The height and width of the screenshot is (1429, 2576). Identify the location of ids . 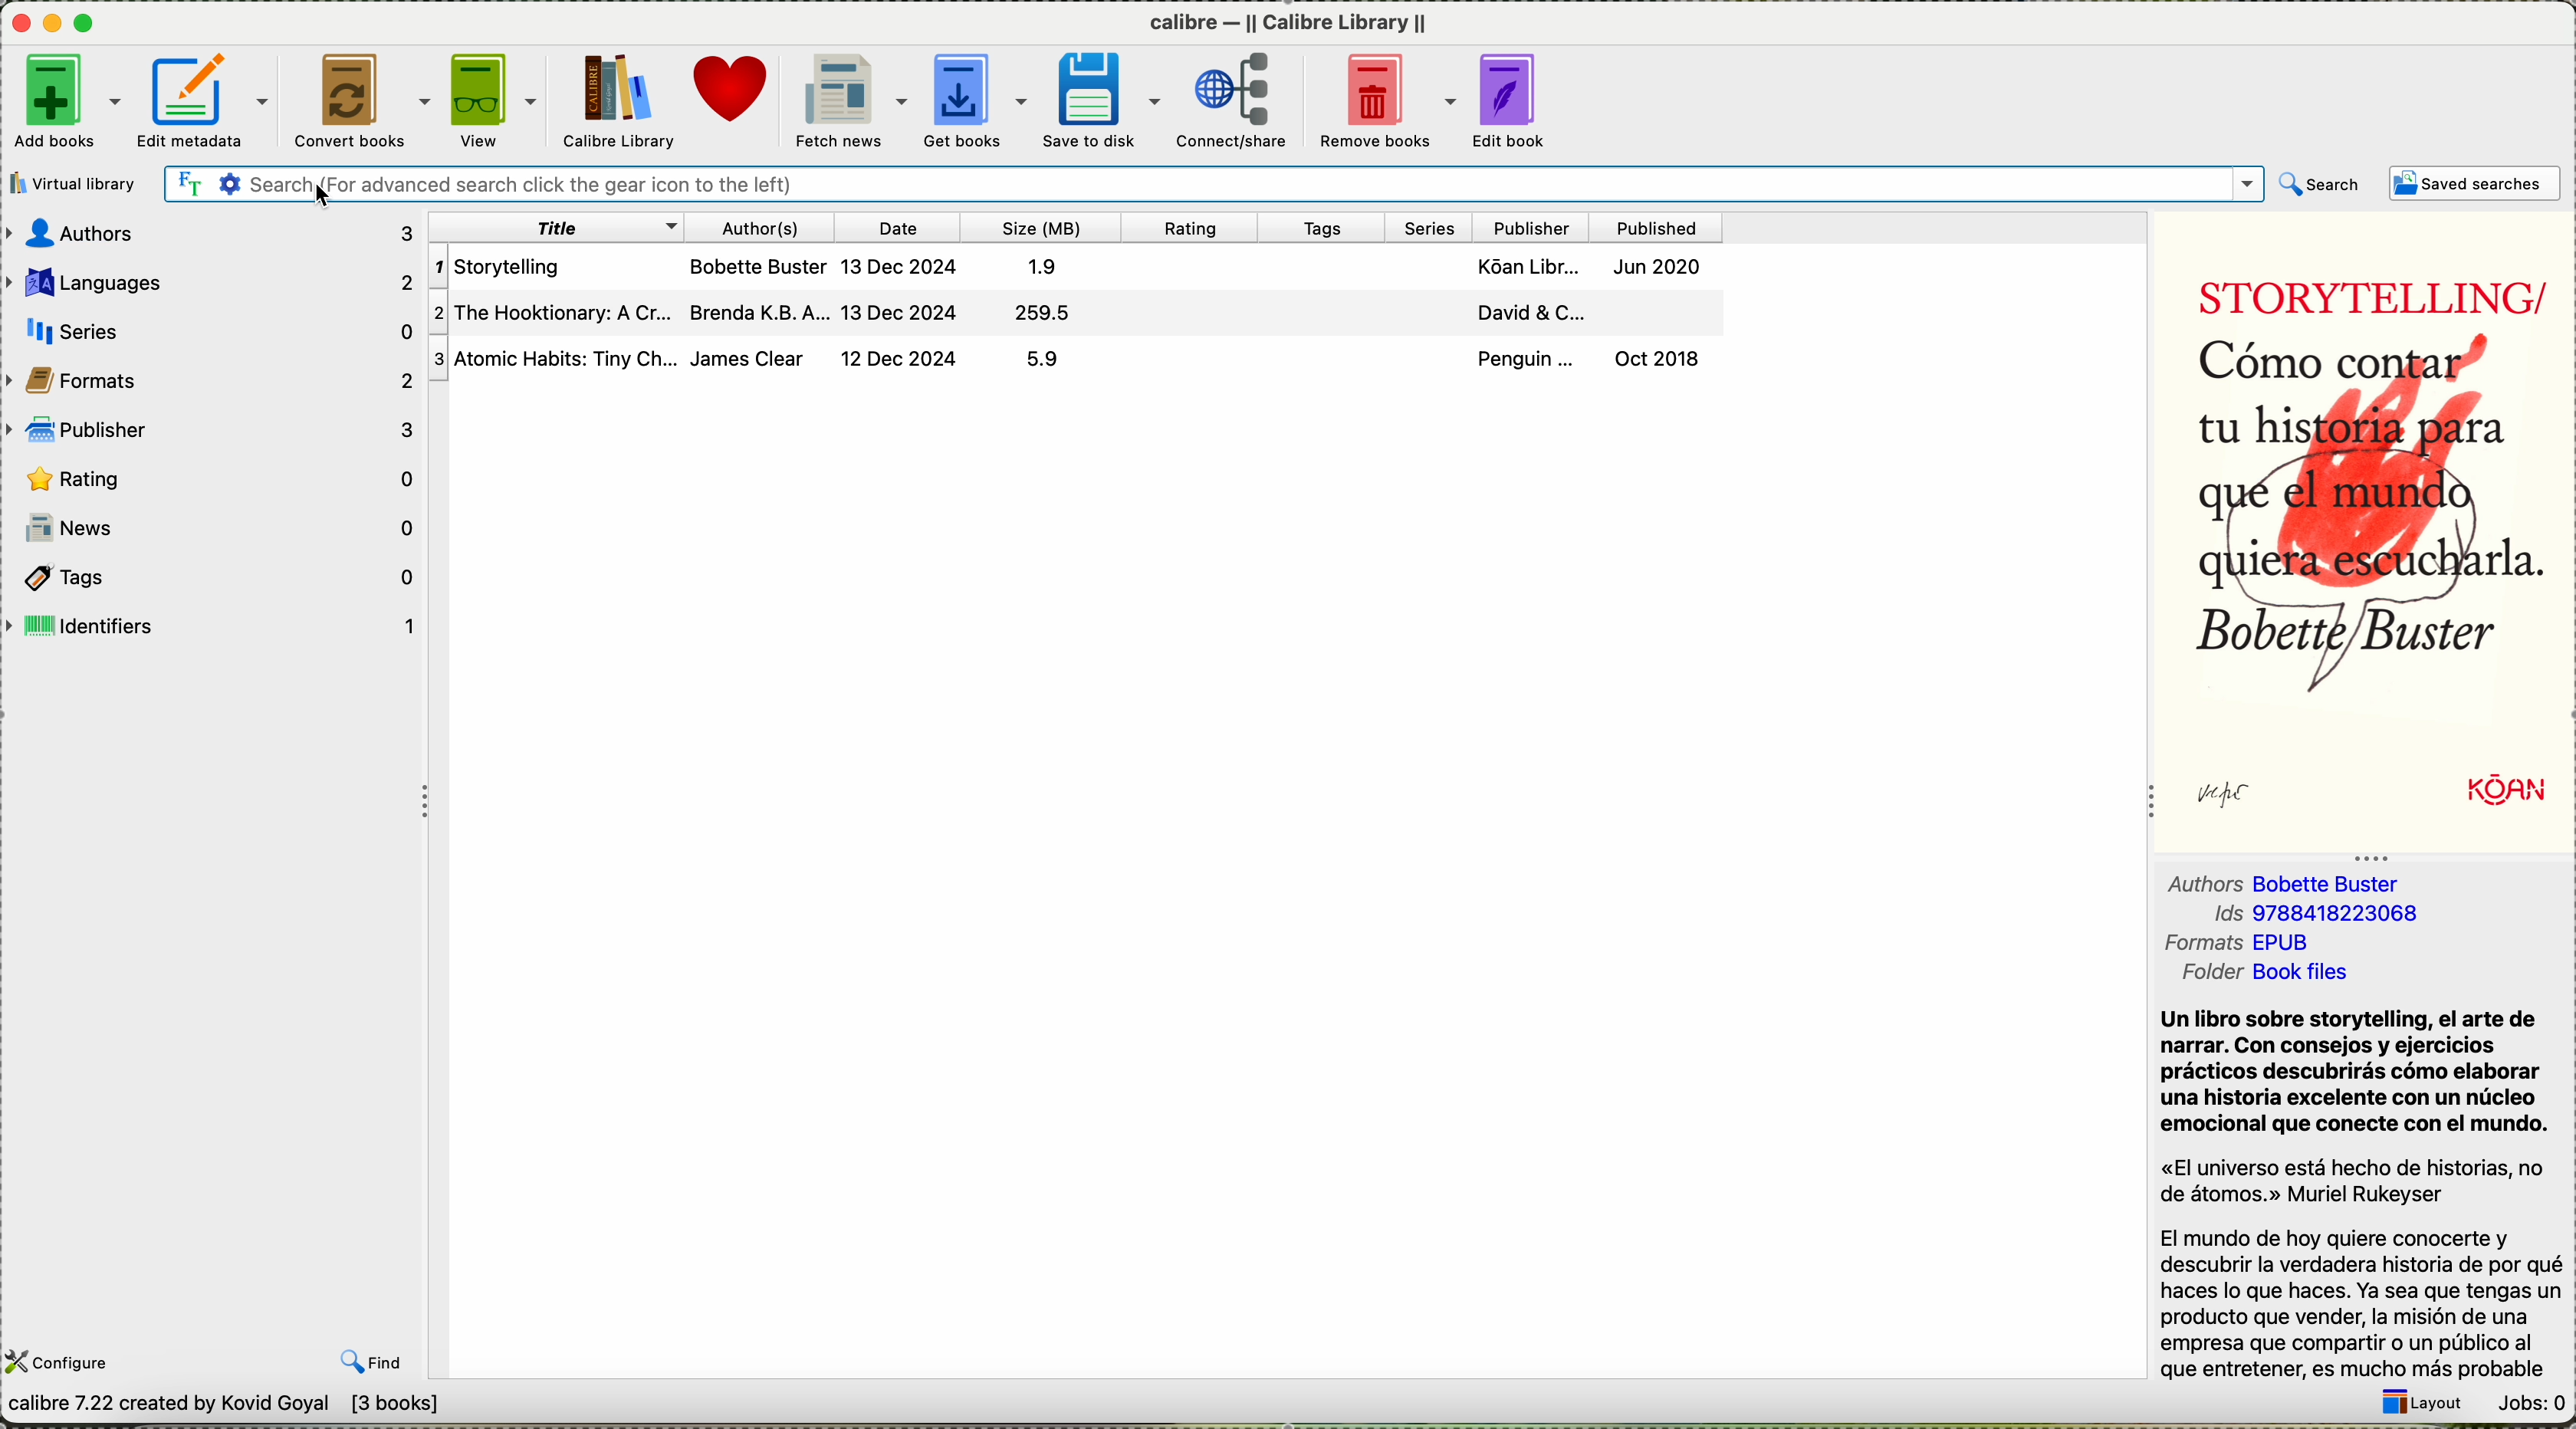
(2205, 915).